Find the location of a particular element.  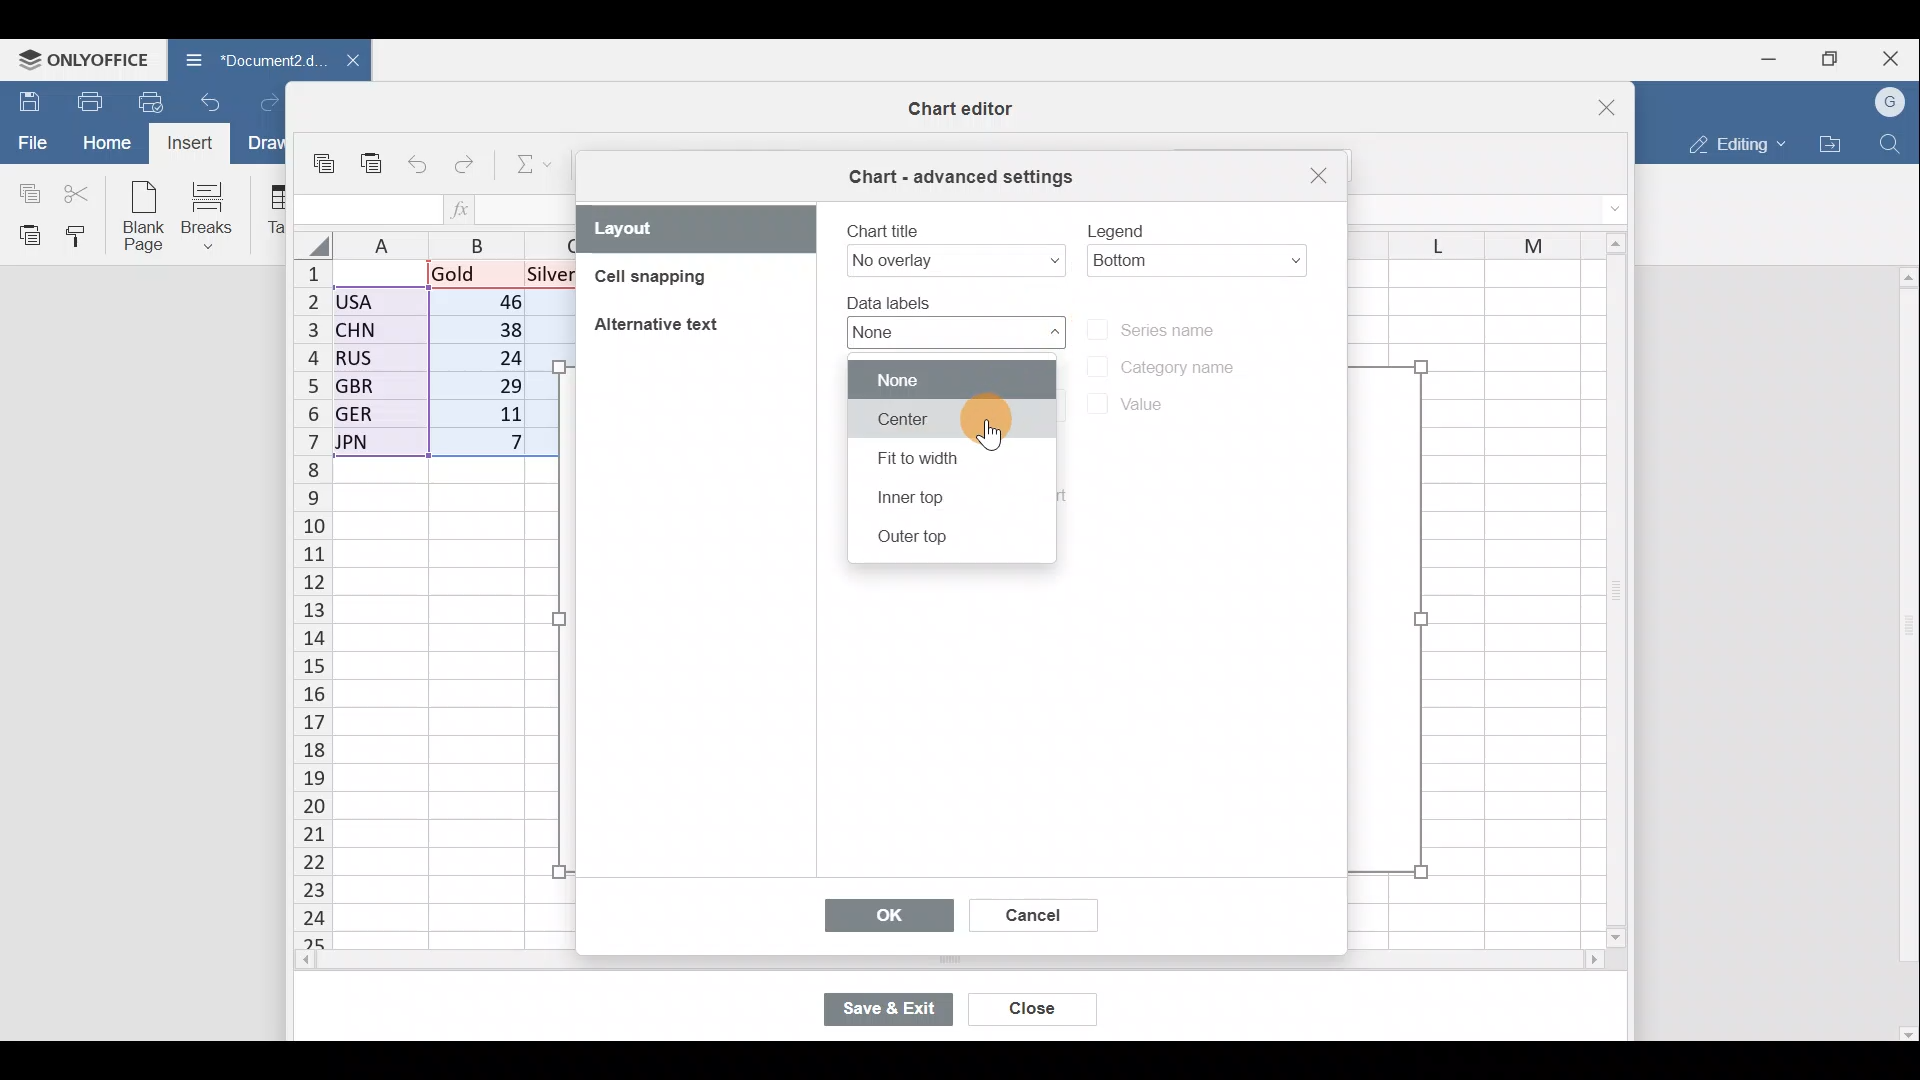

Layout is located at coordinates (697, 228).